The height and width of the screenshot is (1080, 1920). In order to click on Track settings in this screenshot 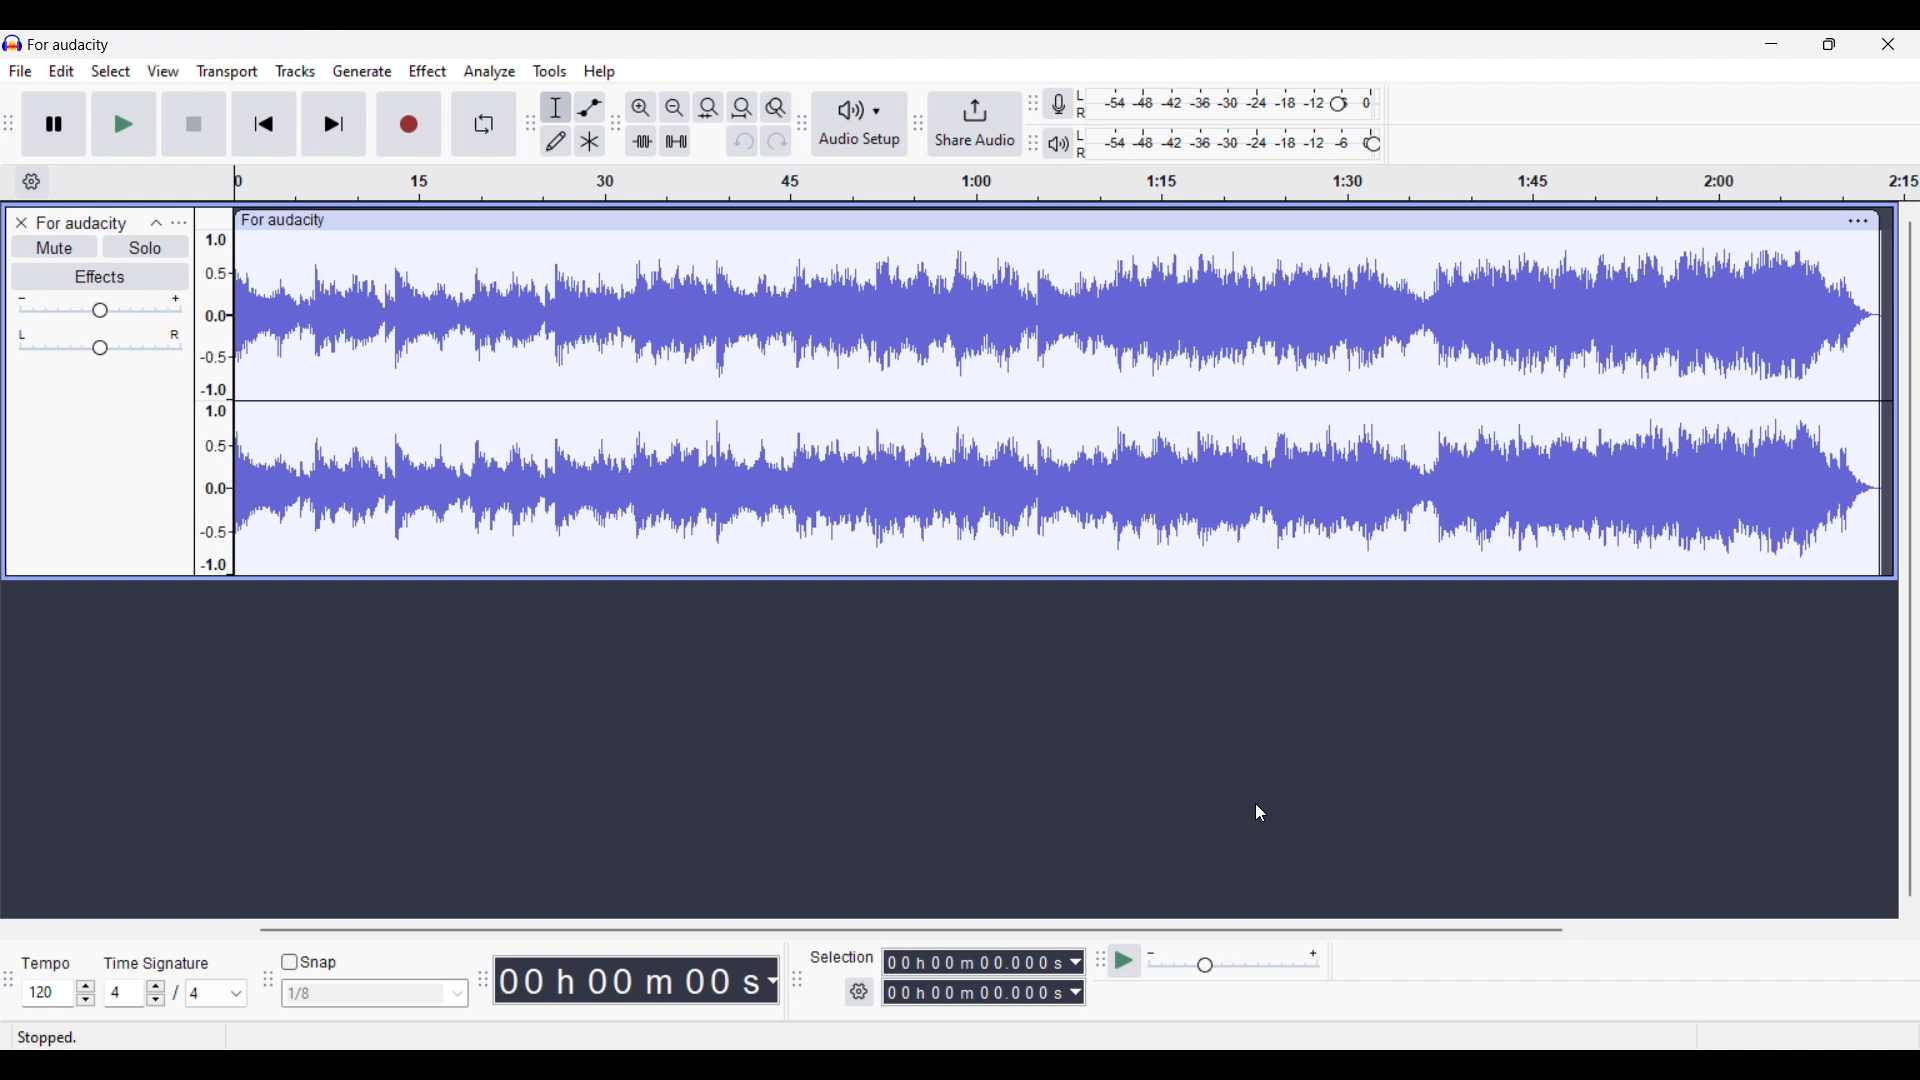, I will do `click(1858, 221)`.